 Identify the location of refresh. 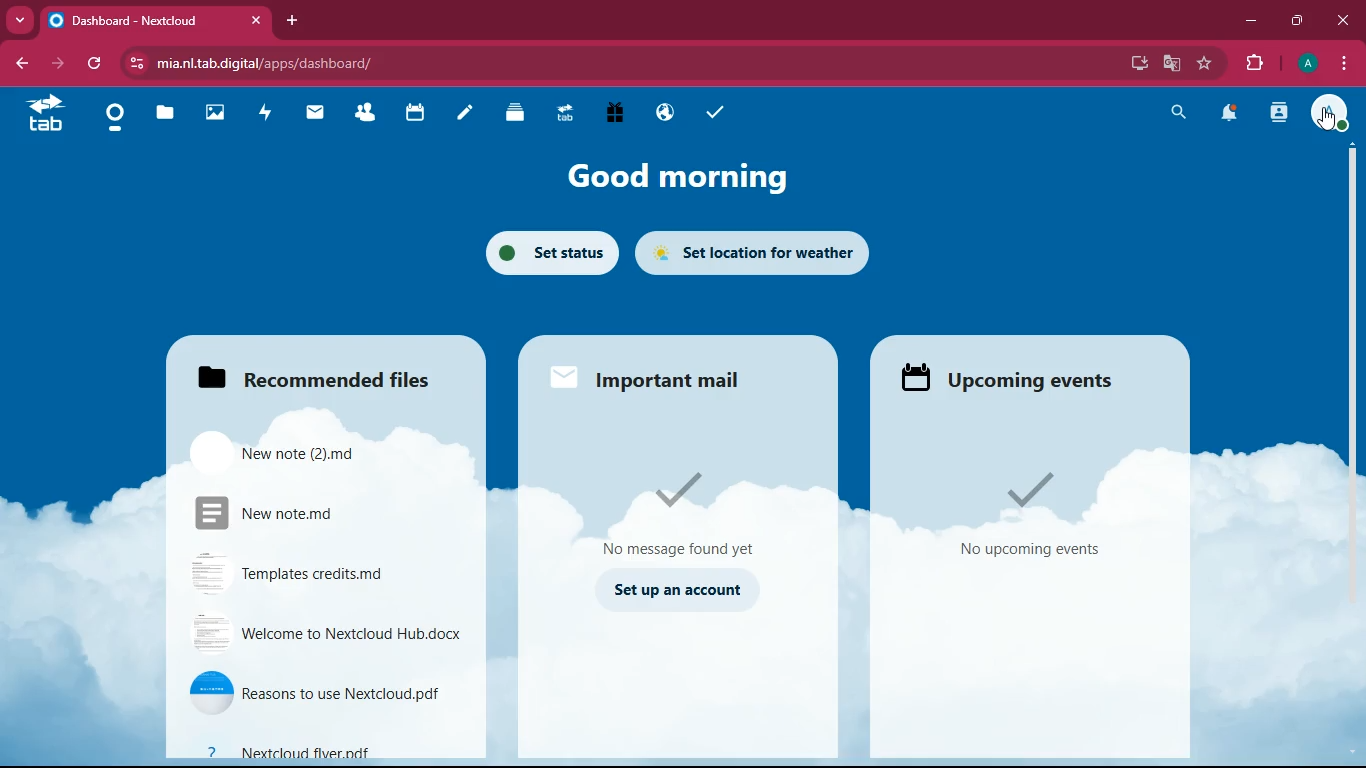
(95, 64).